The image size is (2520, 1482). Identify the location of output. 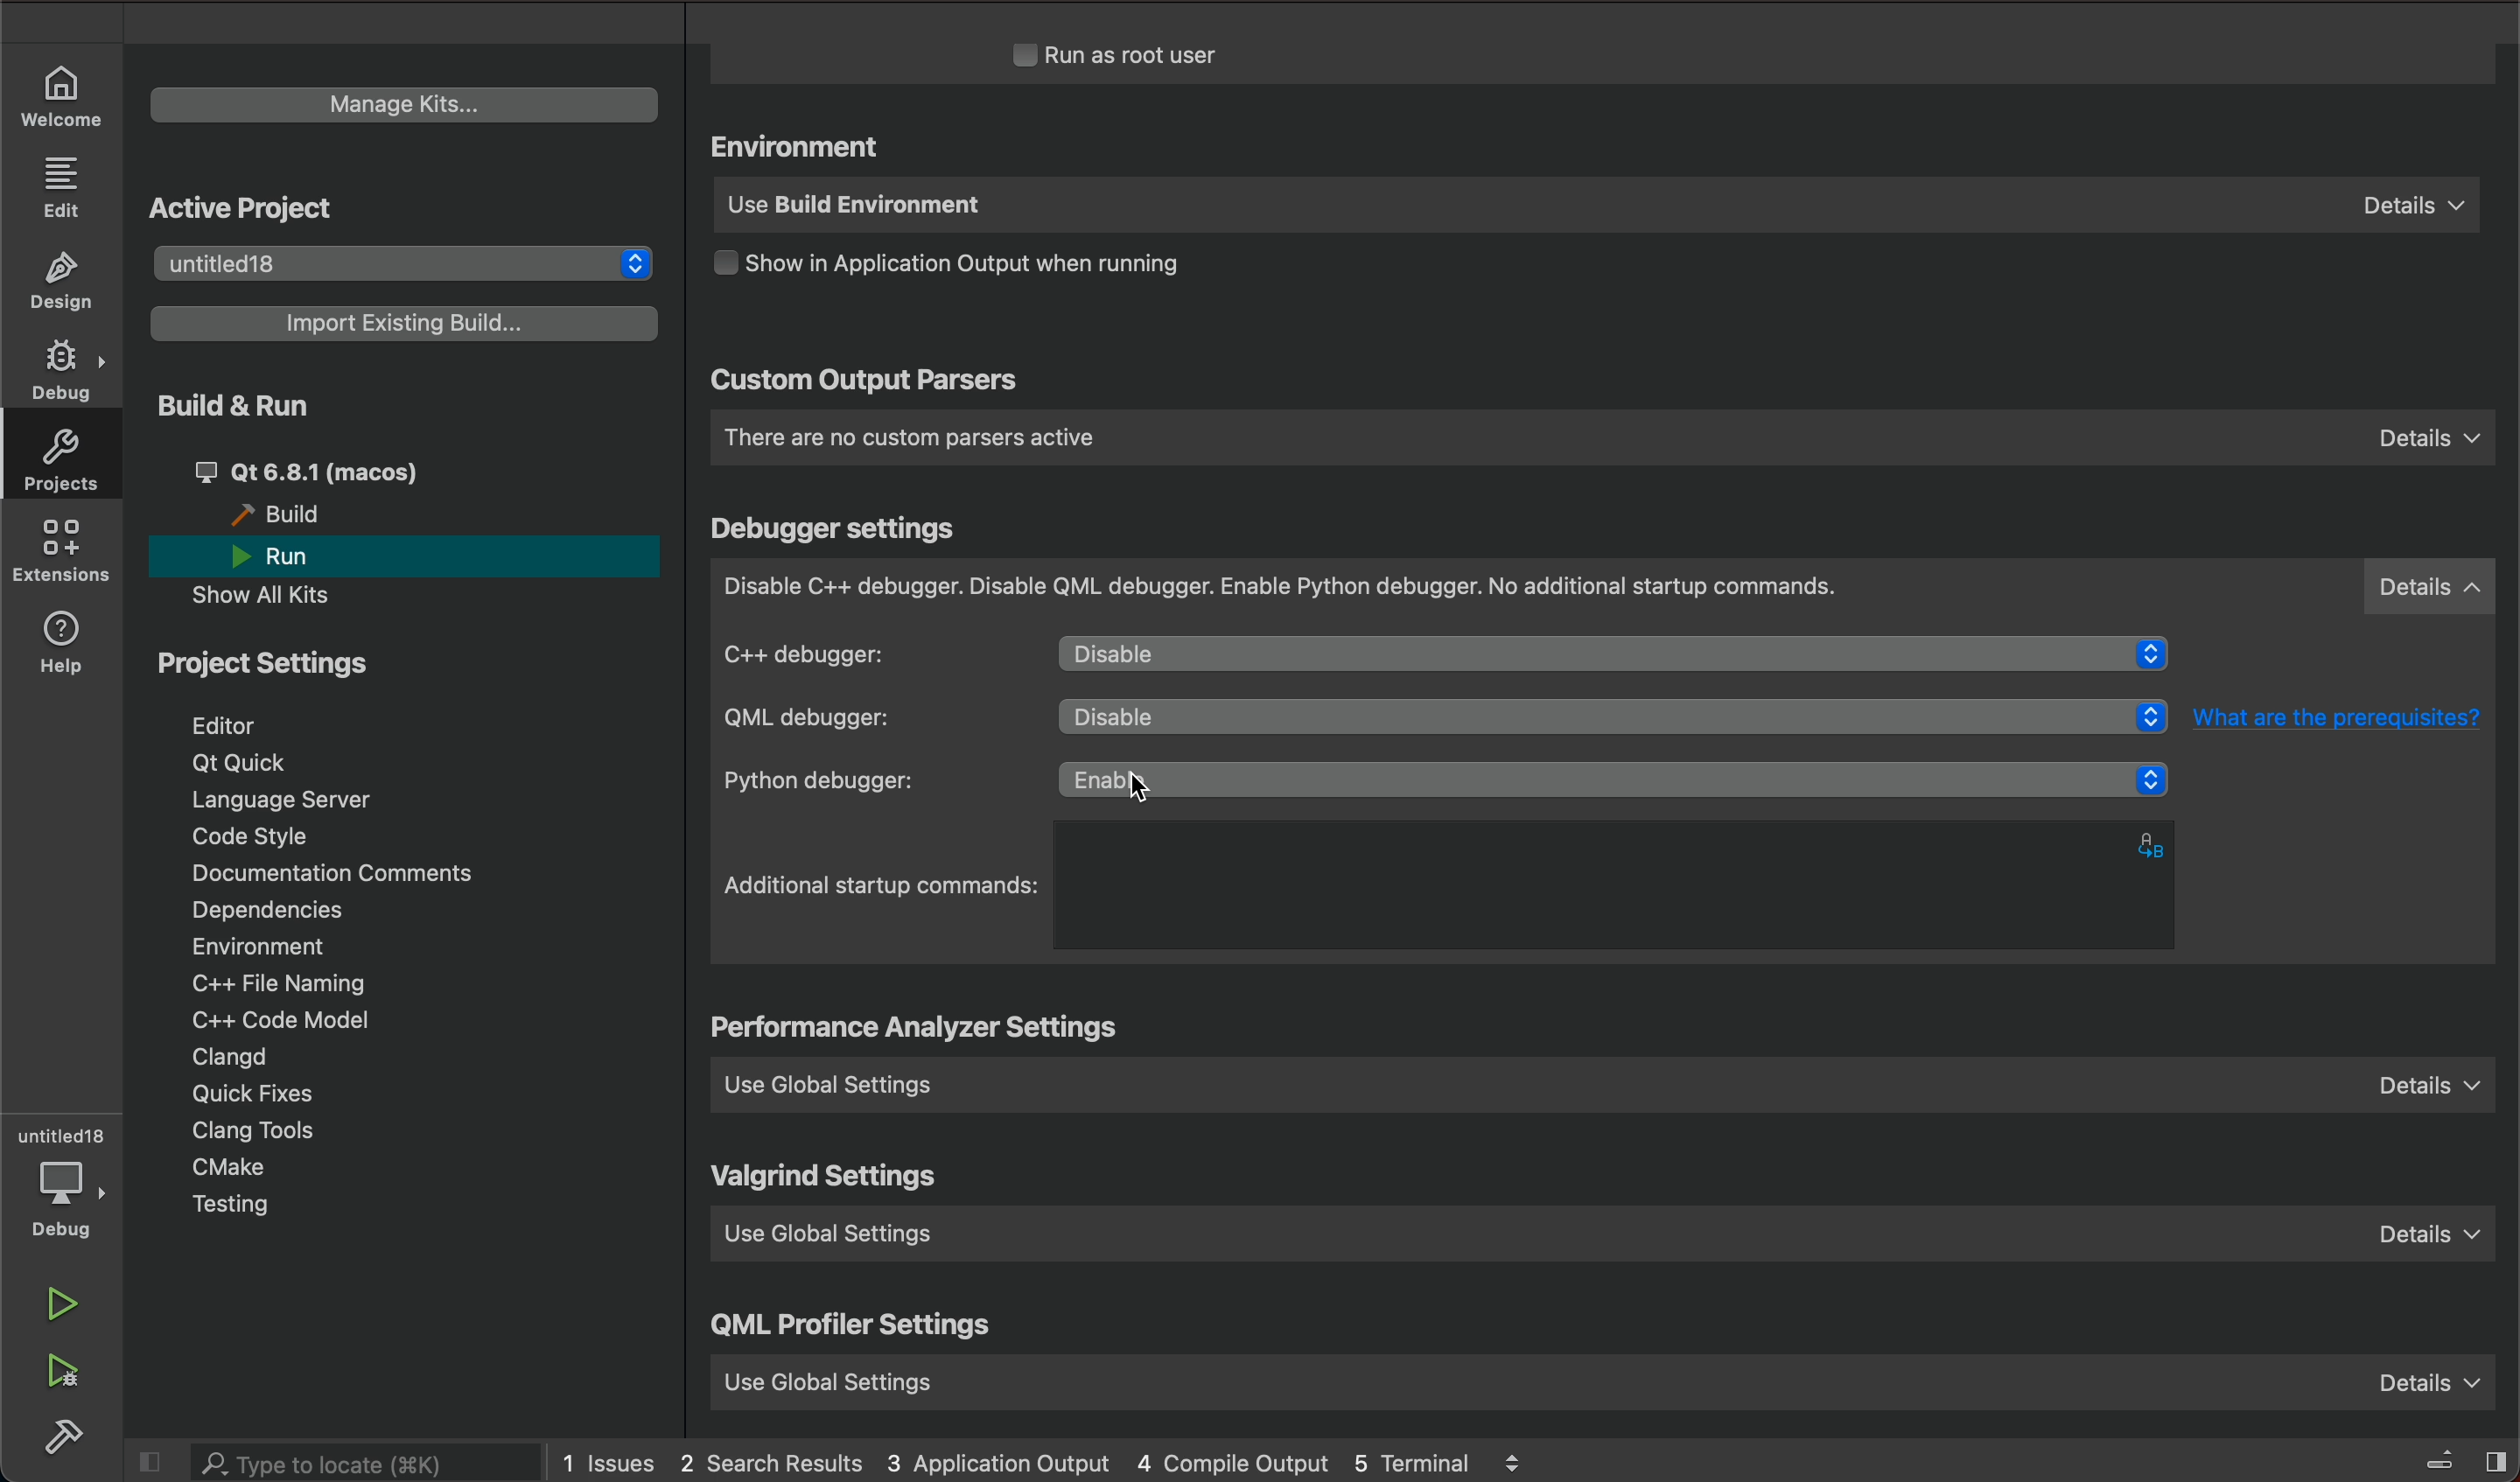
(982, 269).